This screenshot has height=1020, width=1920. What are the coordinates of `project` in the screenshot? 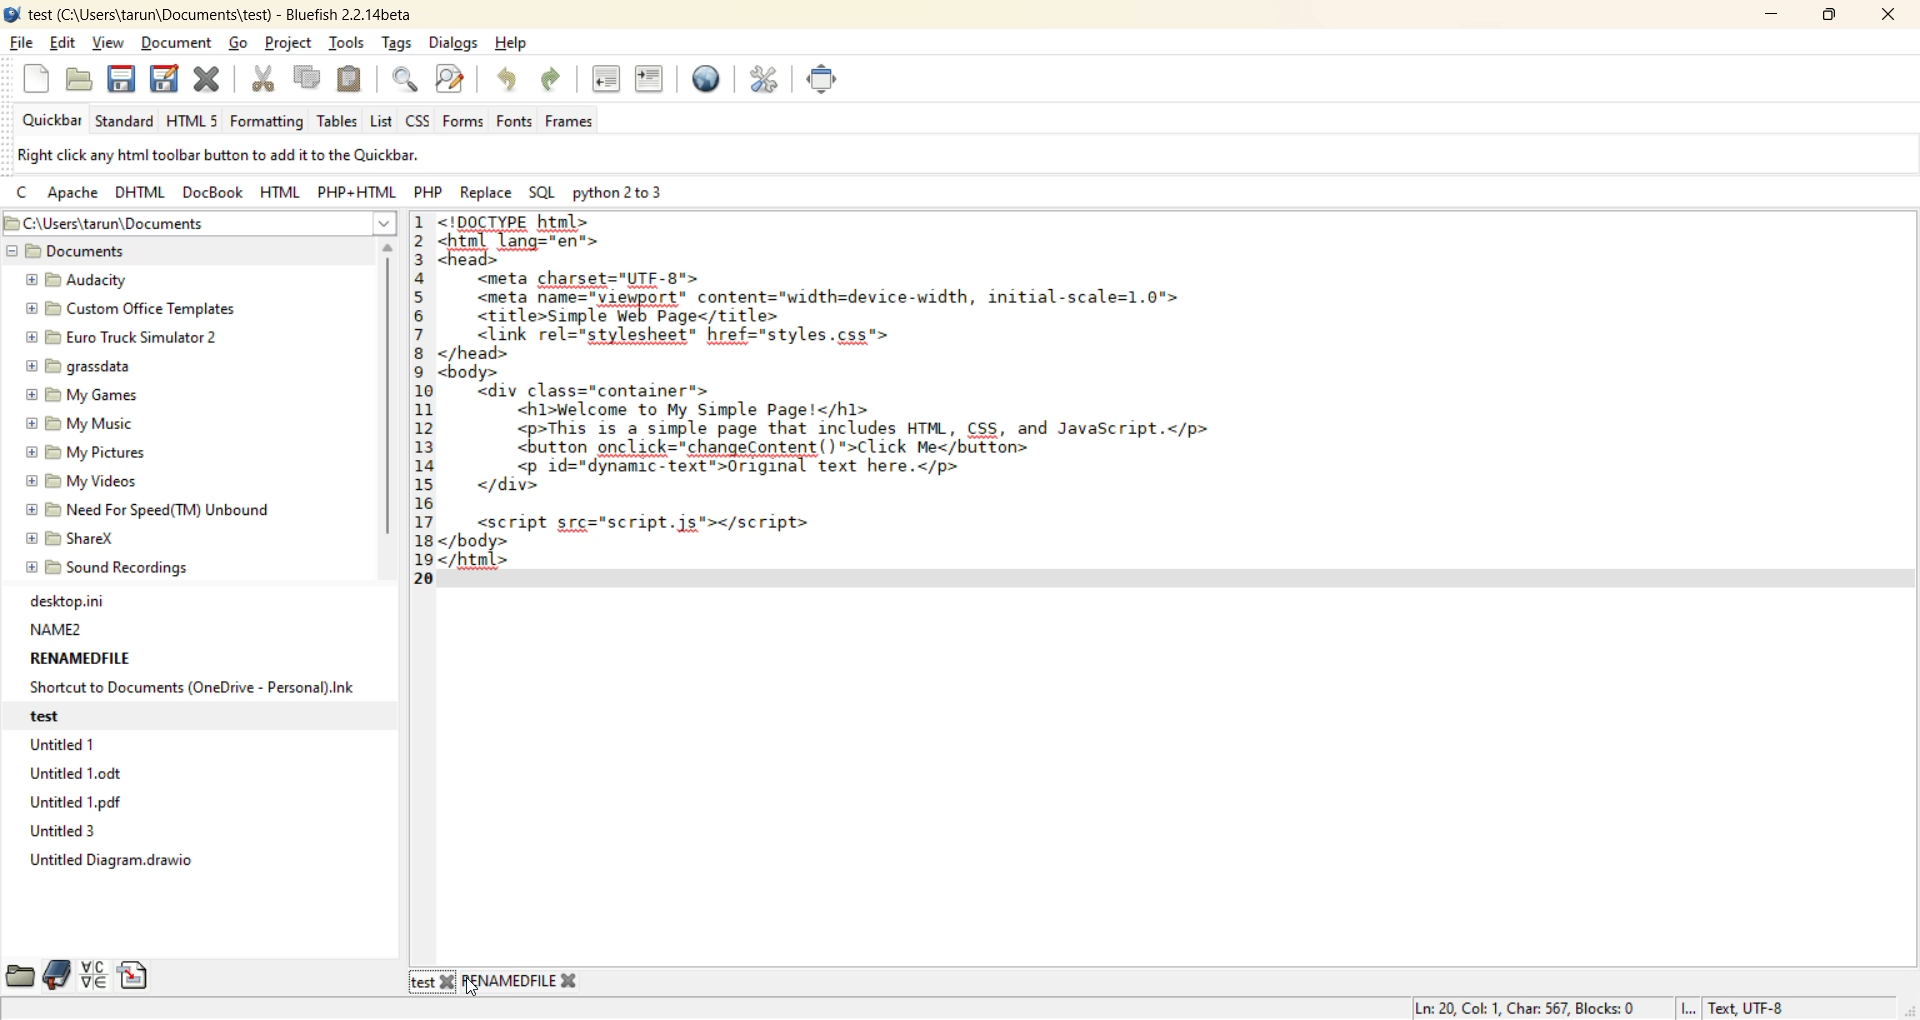 It's located at (288, 45).